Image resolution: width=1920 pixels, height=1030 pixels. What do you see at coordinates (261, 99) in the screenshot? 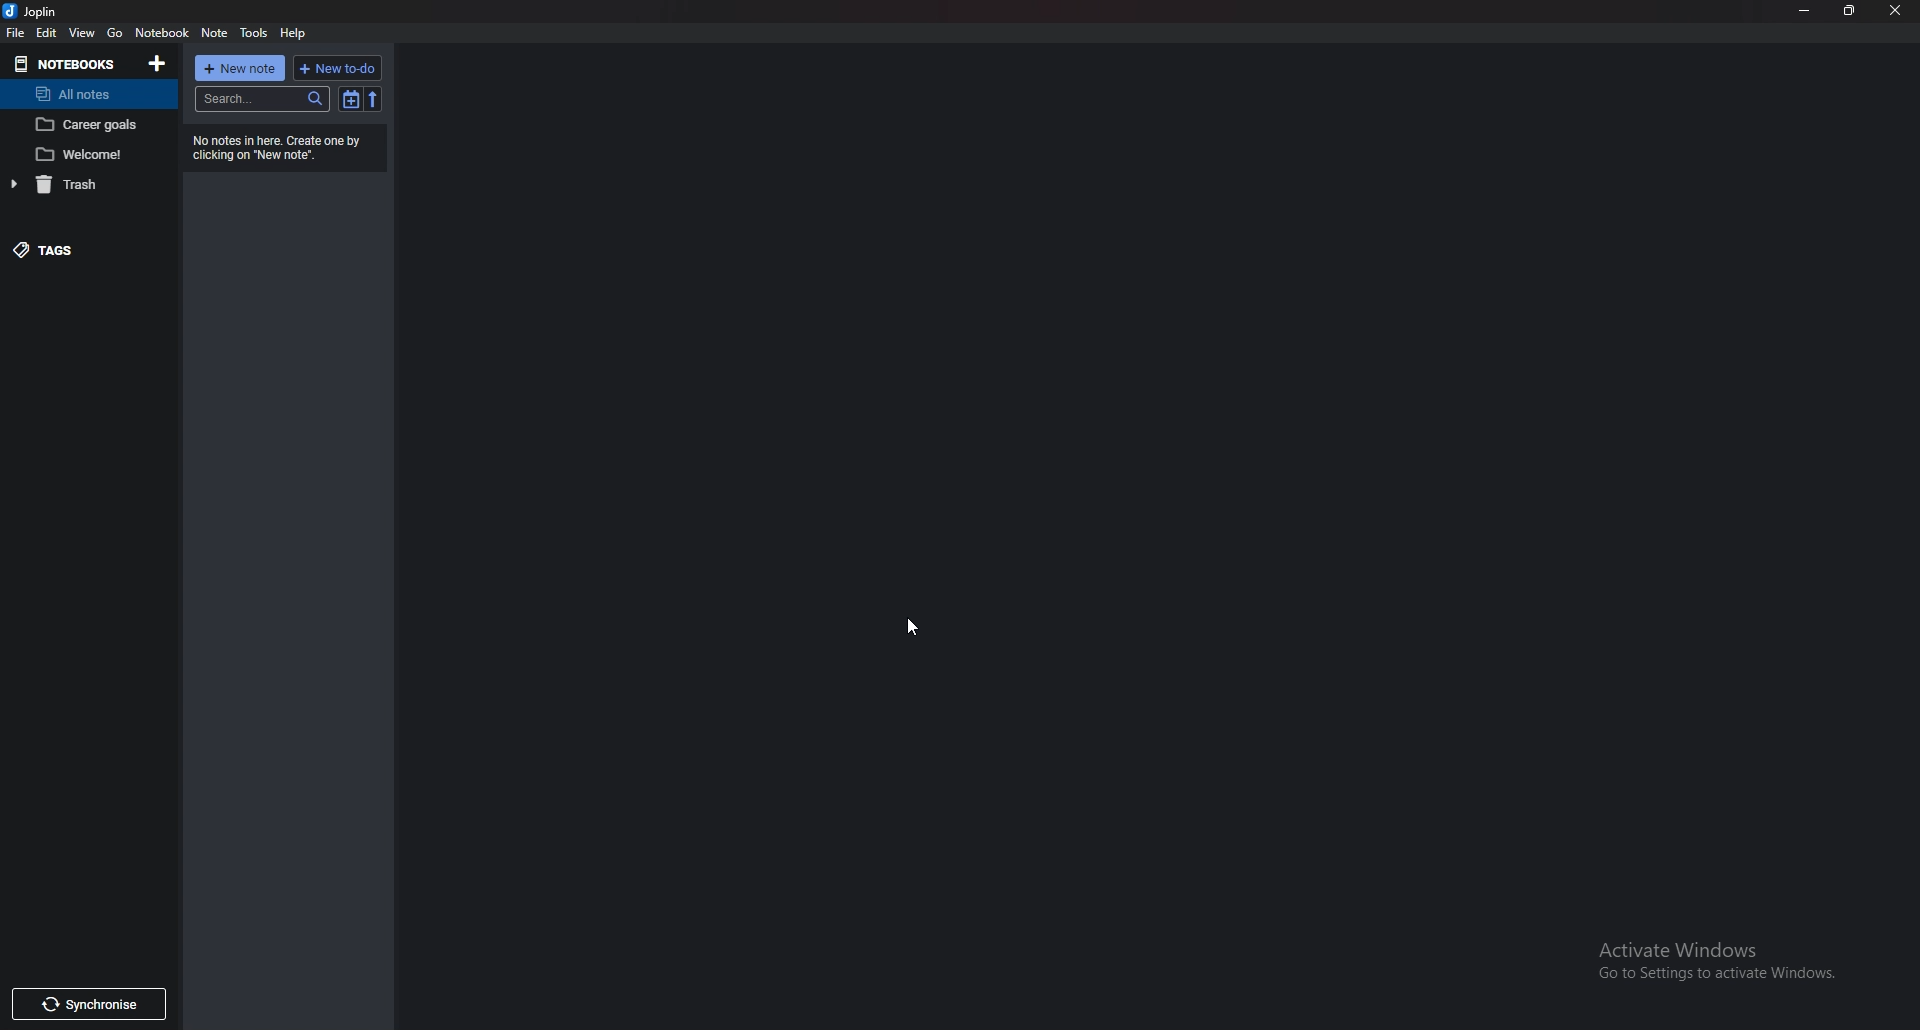
I see `search` at bounding box center [261, 99].